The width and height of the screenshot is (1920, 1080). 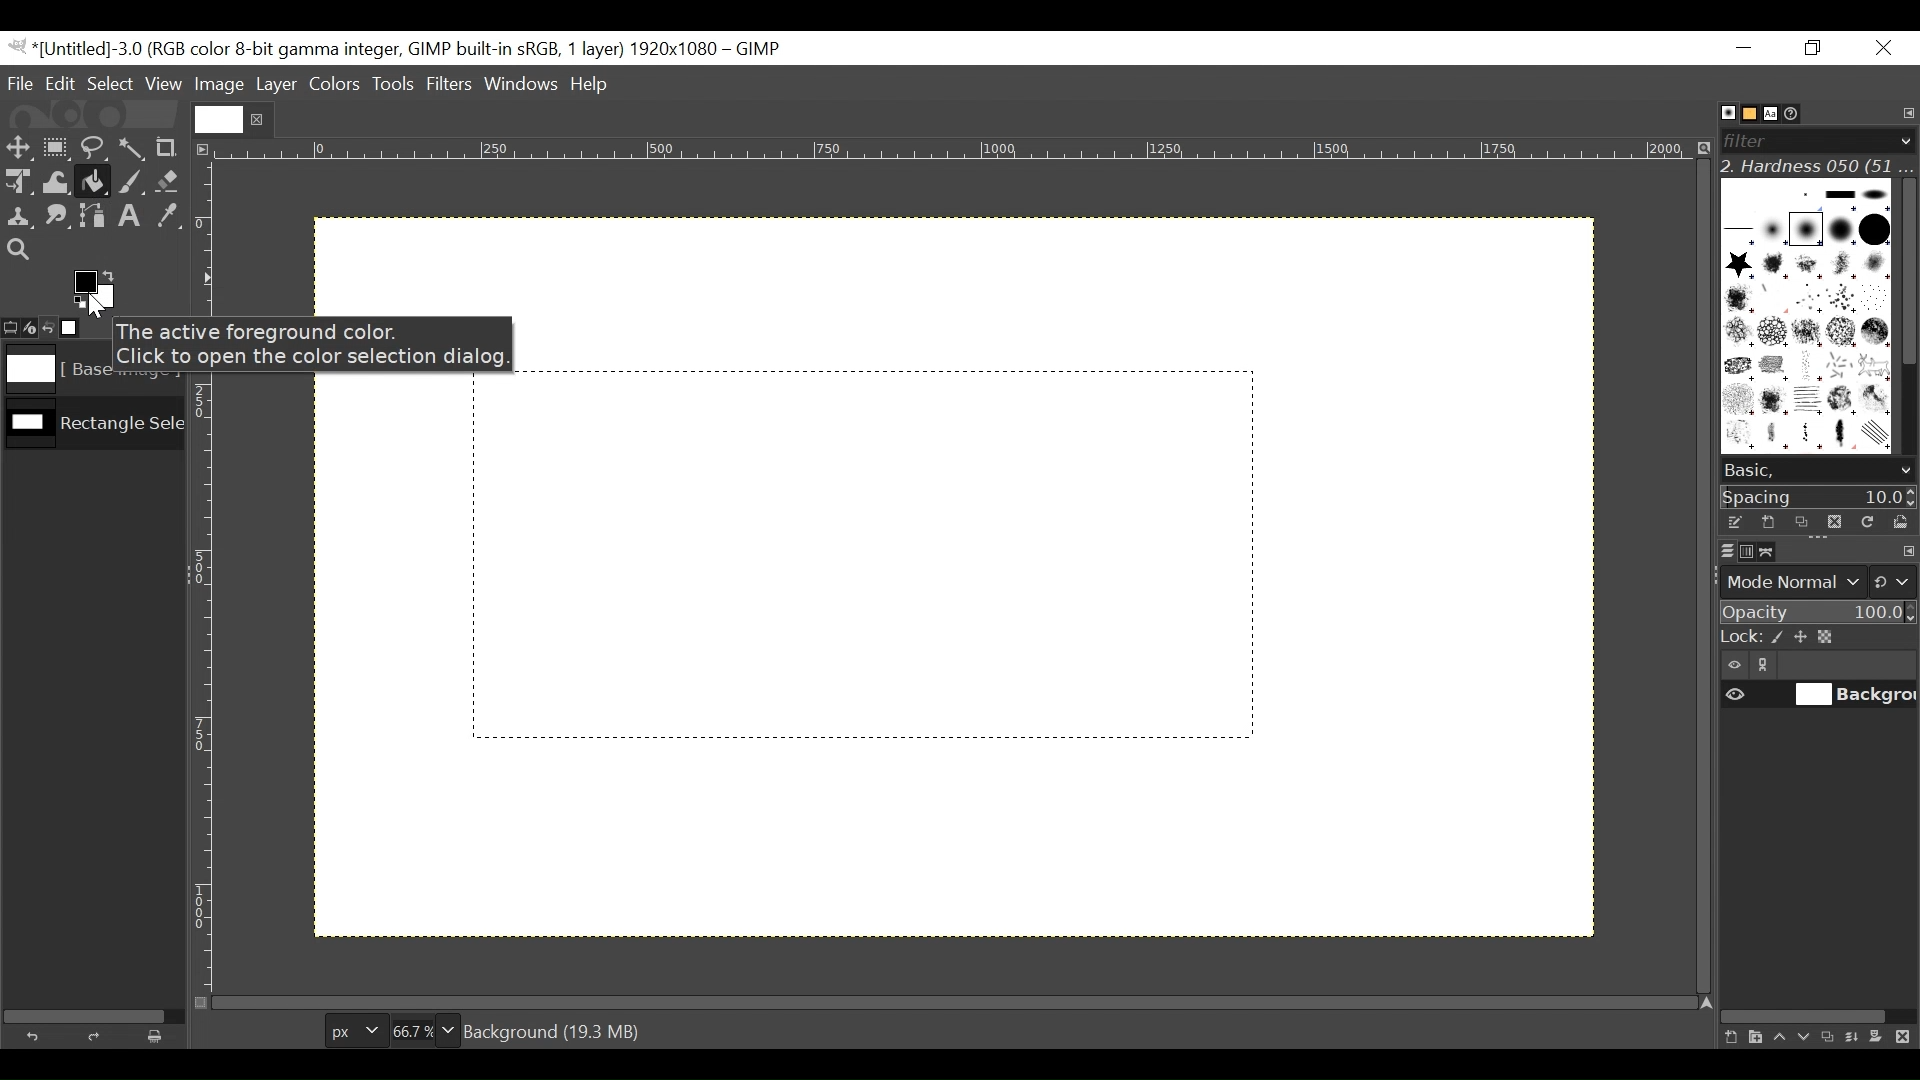 What do you see at coordinates (1734, 522) in the screenshot?
I see `Edit the brush` at bounding box center [1734, 522].